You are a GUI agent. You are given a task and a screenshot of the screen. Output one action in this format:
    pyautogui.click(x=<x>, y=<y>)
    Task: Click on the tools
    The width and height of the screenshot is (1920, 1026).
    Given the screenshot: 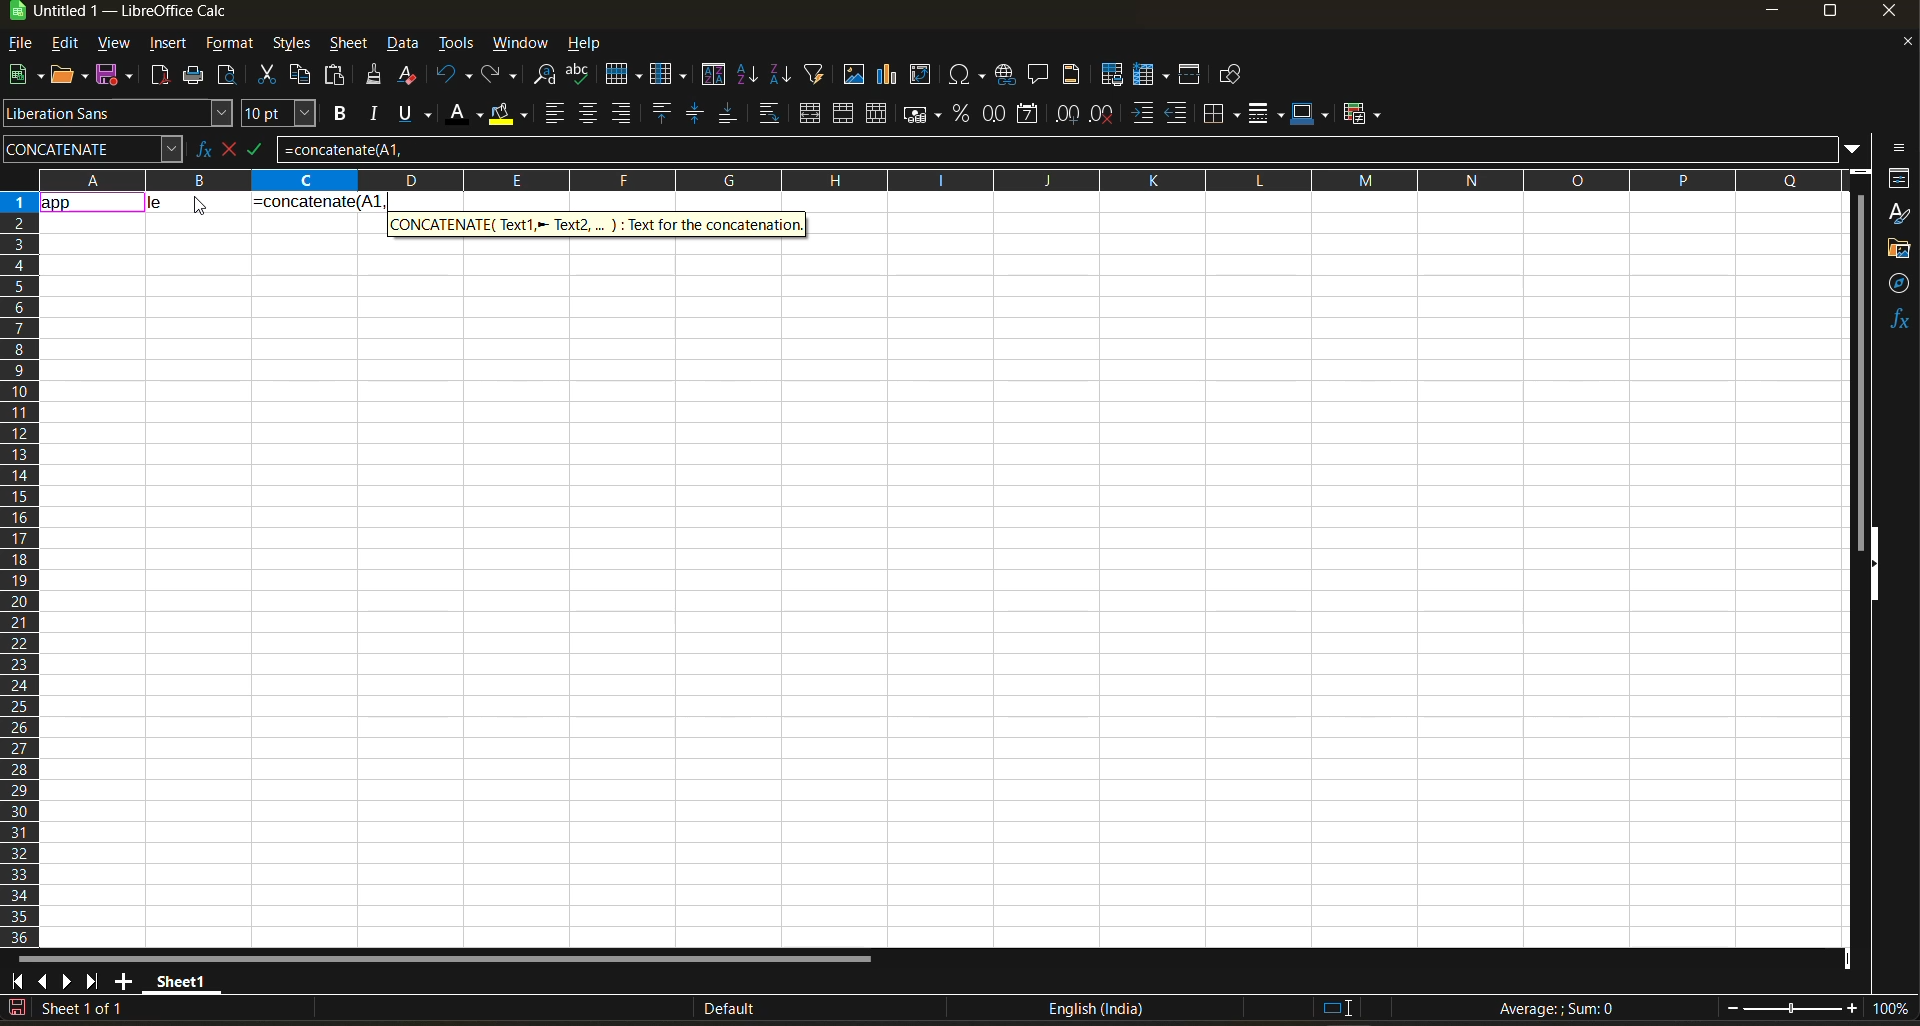 What is the action you would take?
    pyautogui.click(x=456, y=46)
    